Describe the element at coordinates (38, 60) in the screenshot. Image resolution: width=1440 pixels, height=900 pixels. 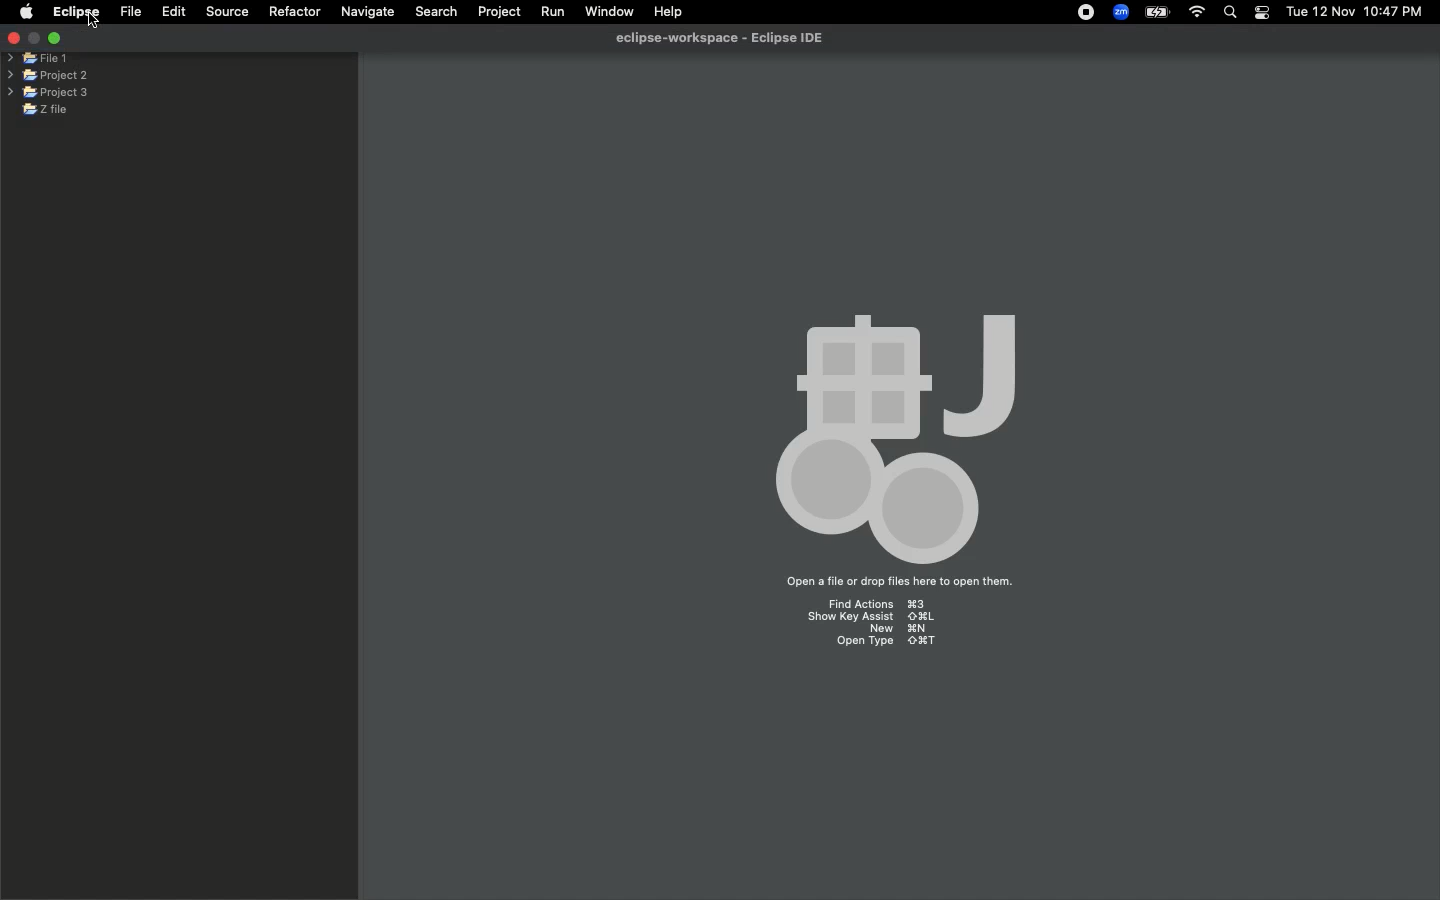
I see `File 1` at that location.